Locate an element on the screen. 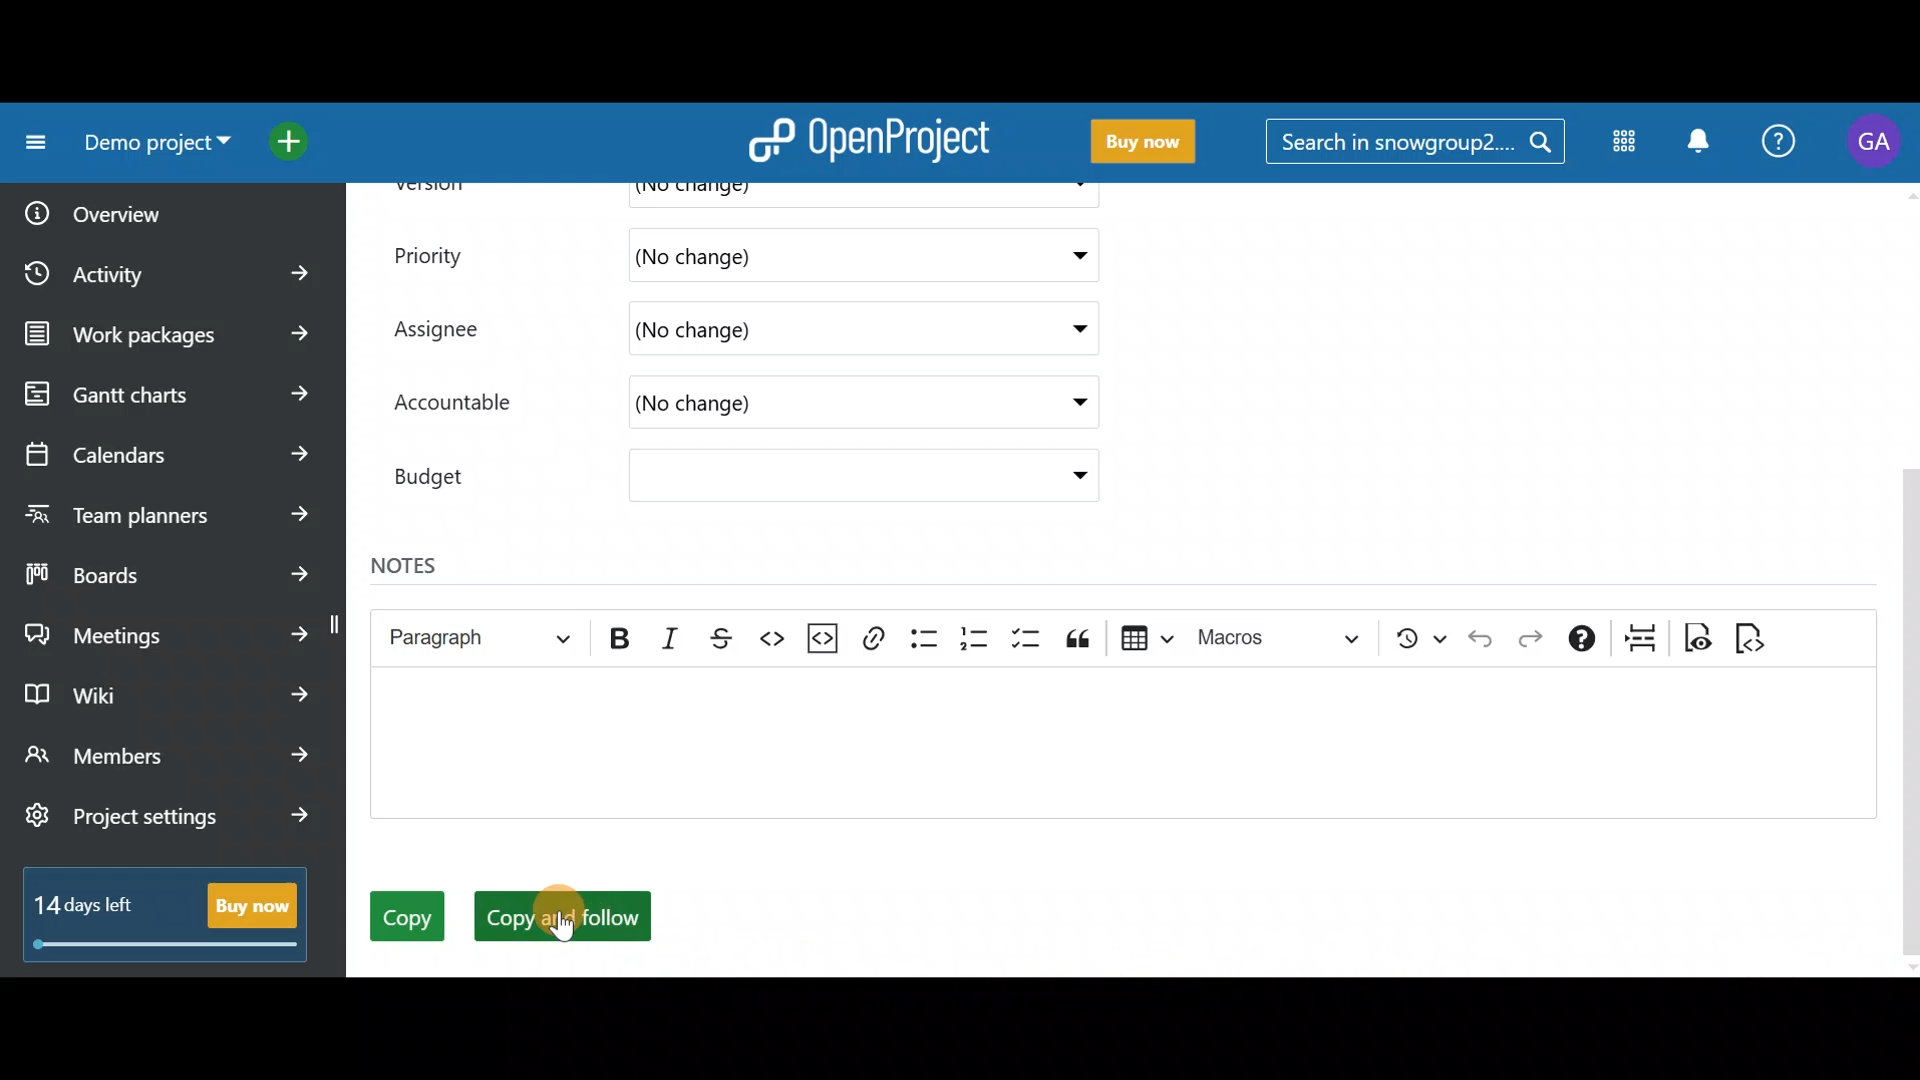  Bold is located at coordinates (624, 641).